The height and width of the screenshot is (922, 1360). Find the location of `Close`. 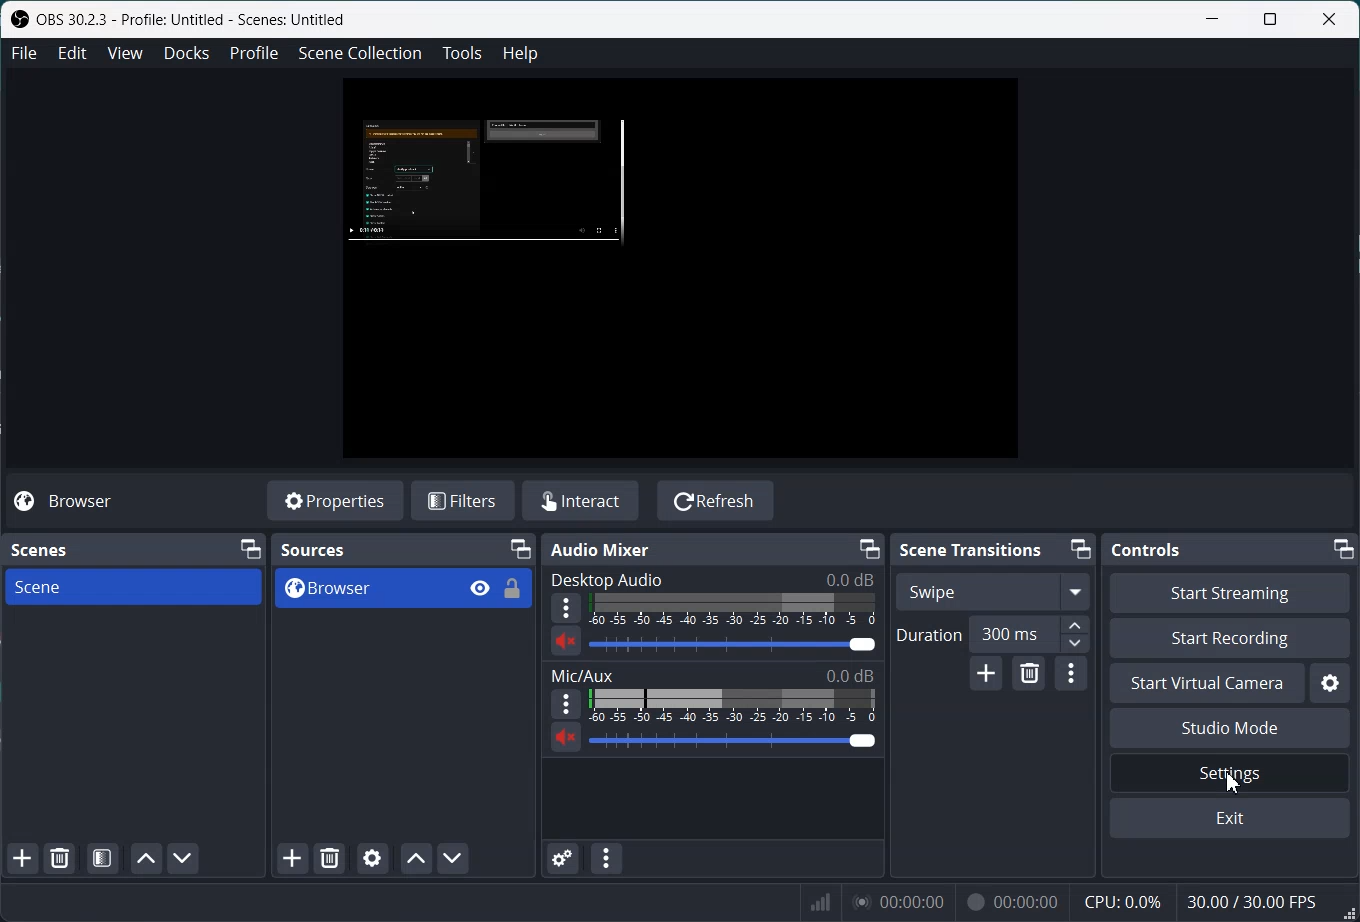

Close is located at coordinates (1329, 19).